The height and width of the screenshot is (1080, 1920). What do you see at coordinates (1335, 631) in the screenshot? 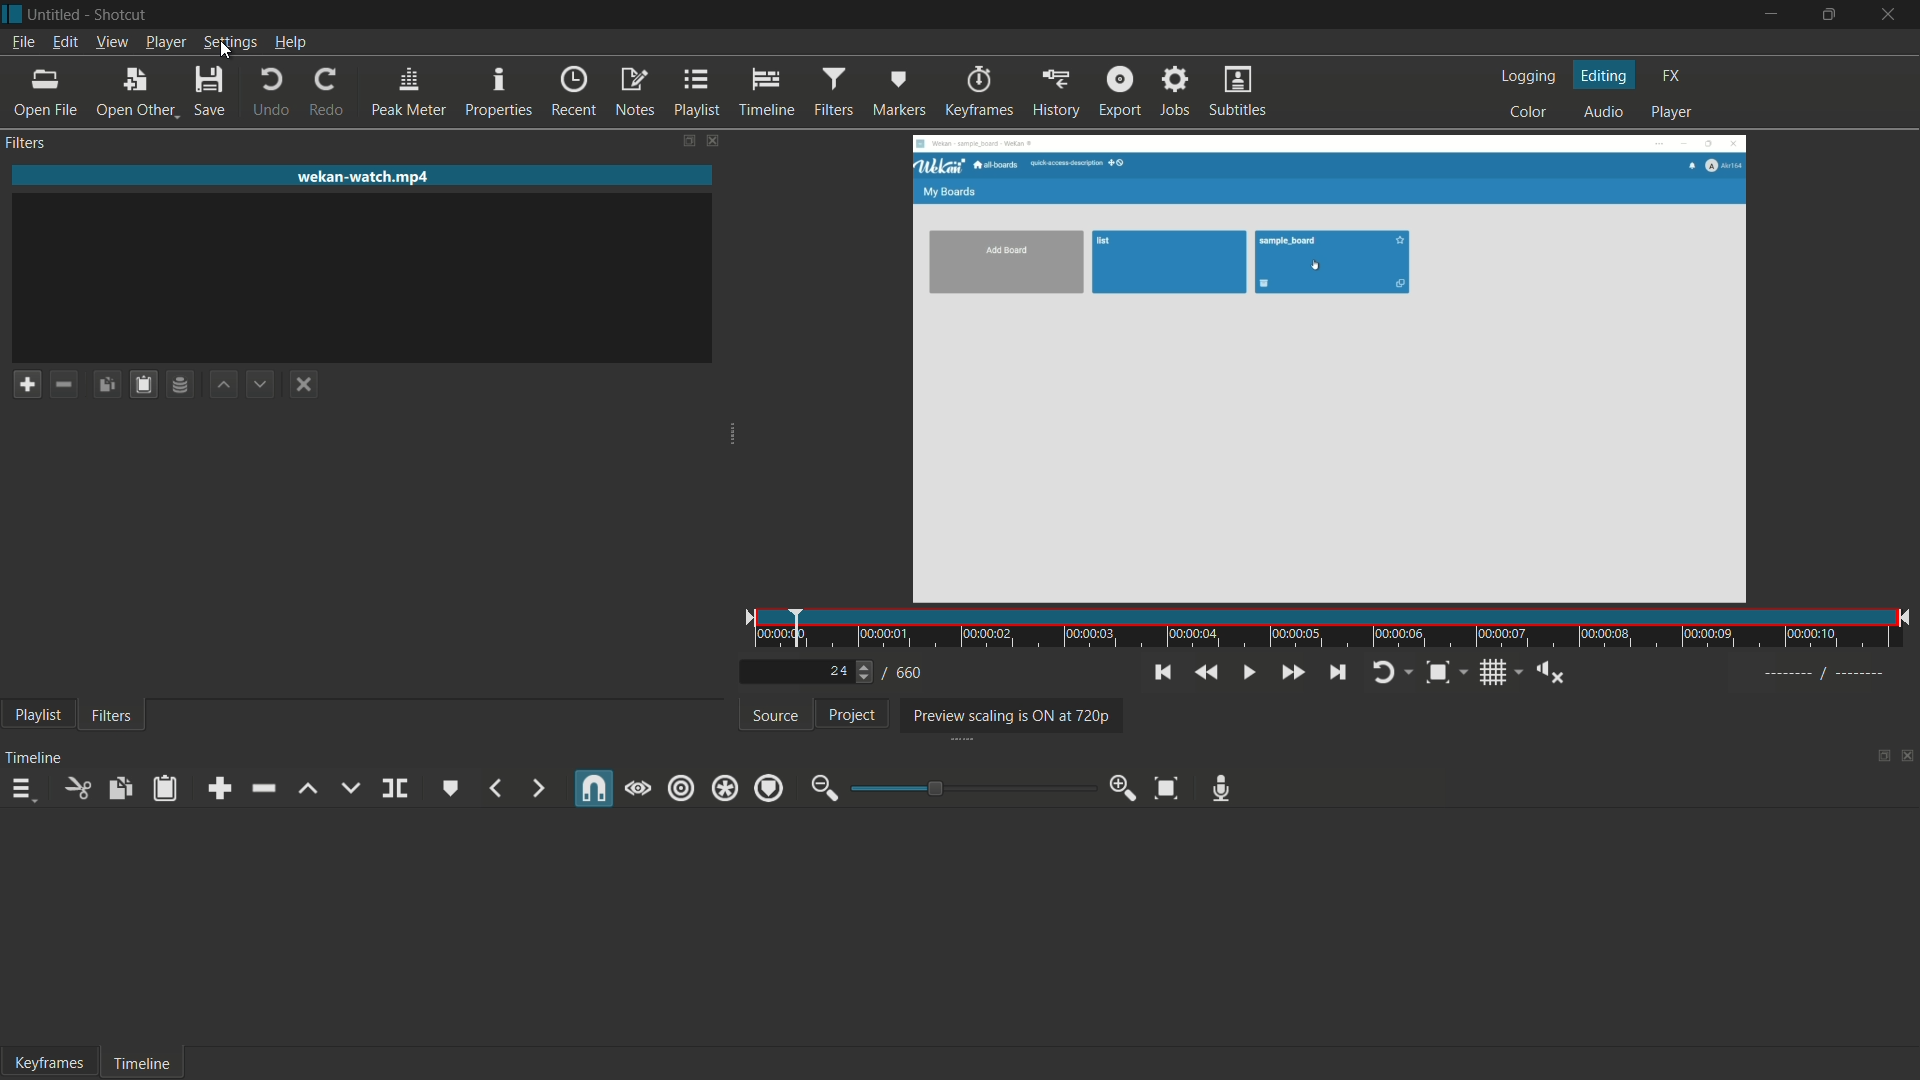
I see `time` at bounding box center [1335, 631].